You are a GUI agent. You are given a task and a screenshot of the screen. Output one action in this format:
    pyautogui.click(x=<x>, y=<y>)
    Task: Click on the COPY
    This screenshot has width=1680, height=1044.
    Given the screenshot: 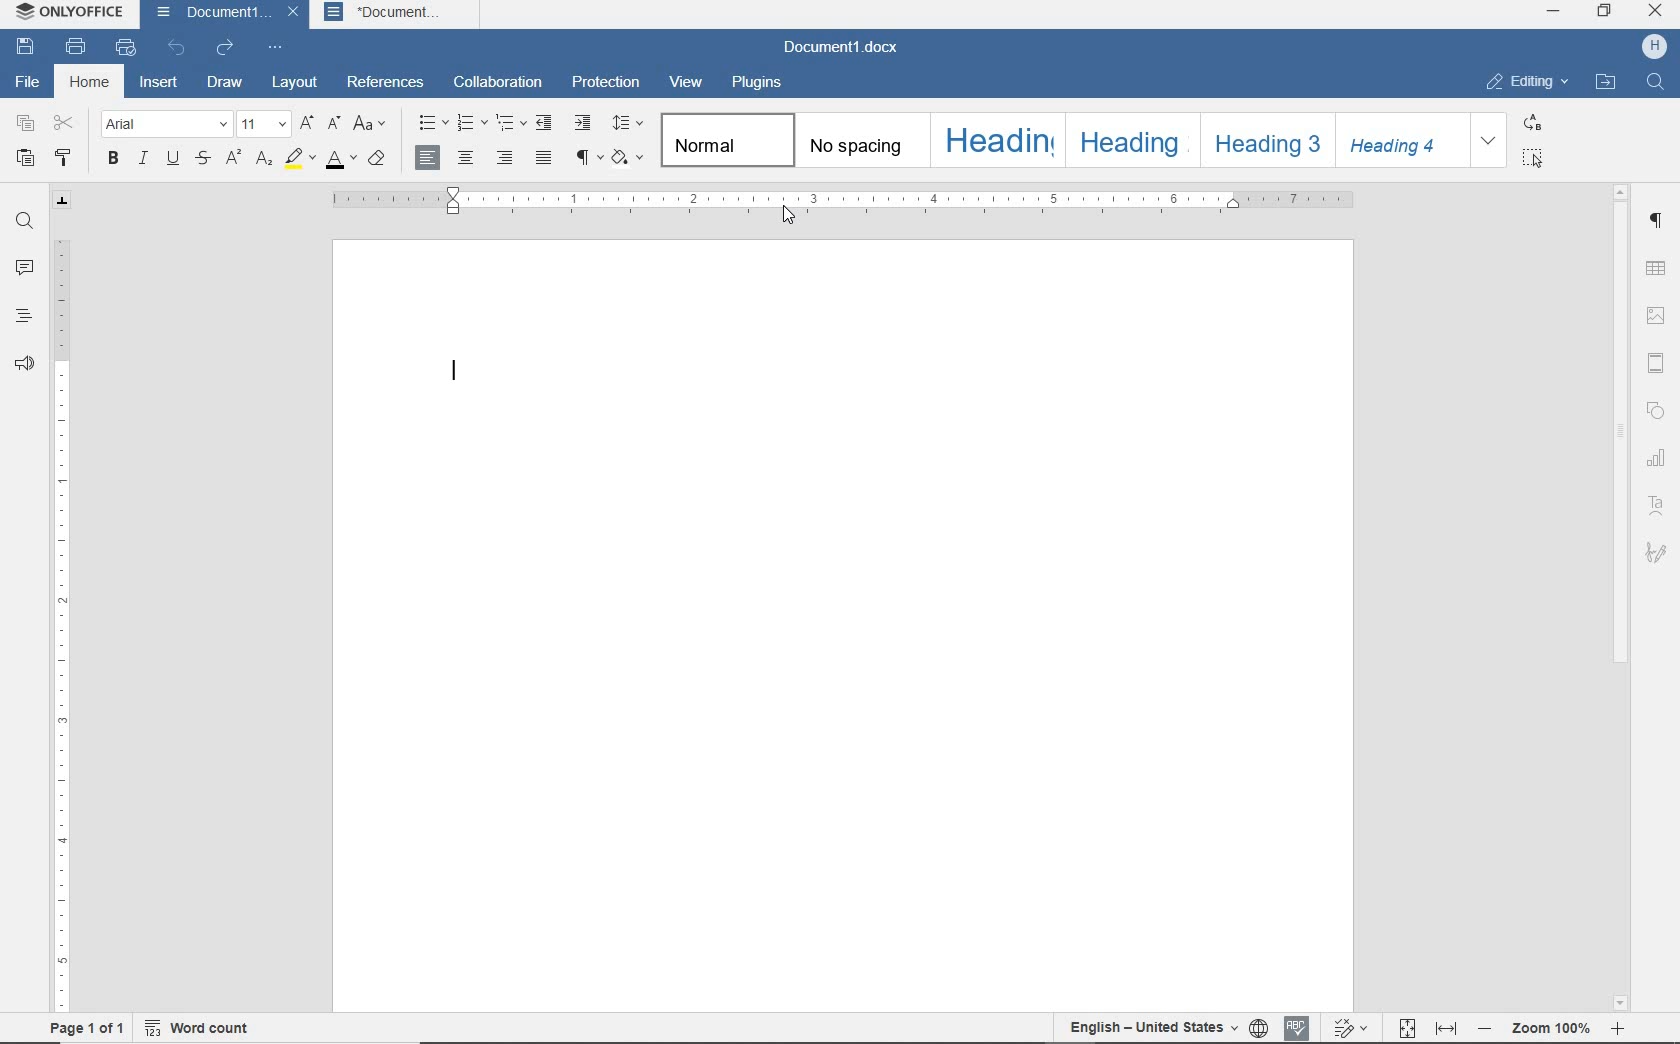 What is the action you would take?
    pyautogui.click(x=26, y=123)
    